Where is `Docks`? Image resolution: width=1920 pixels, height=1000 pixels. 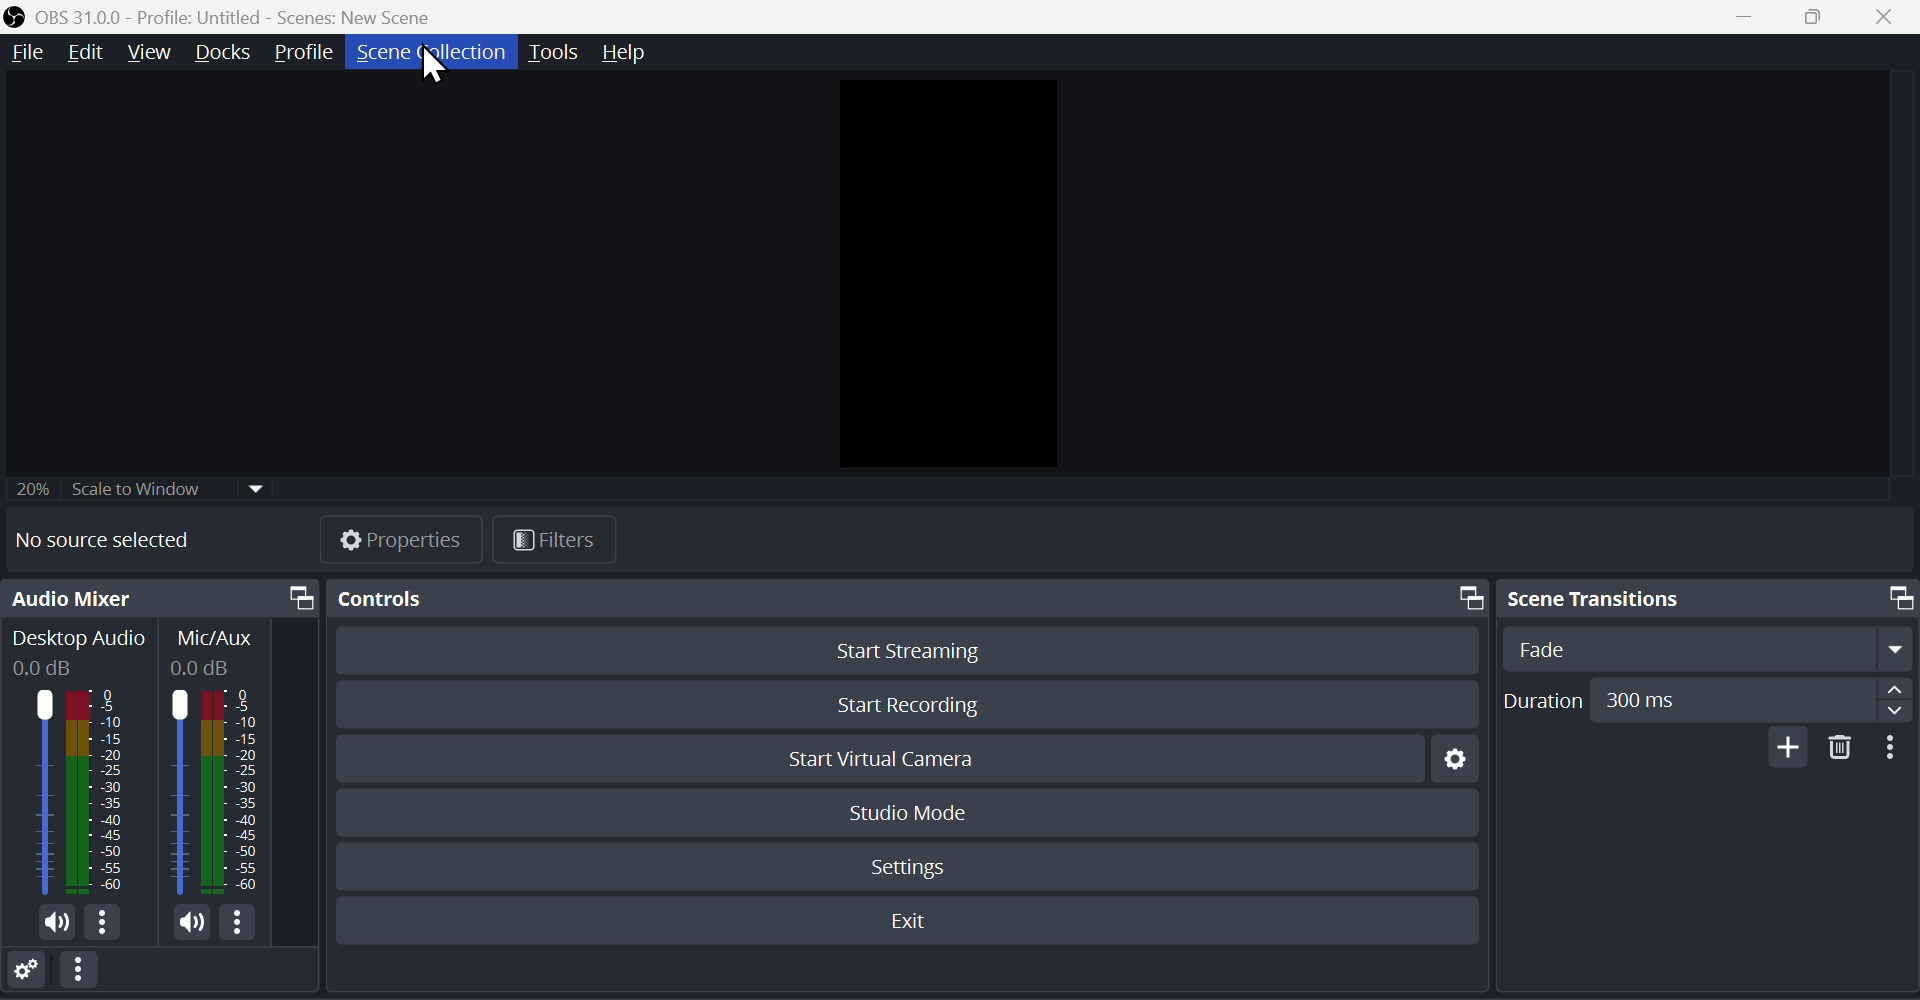
Docks is located at coordinates (226, 54).